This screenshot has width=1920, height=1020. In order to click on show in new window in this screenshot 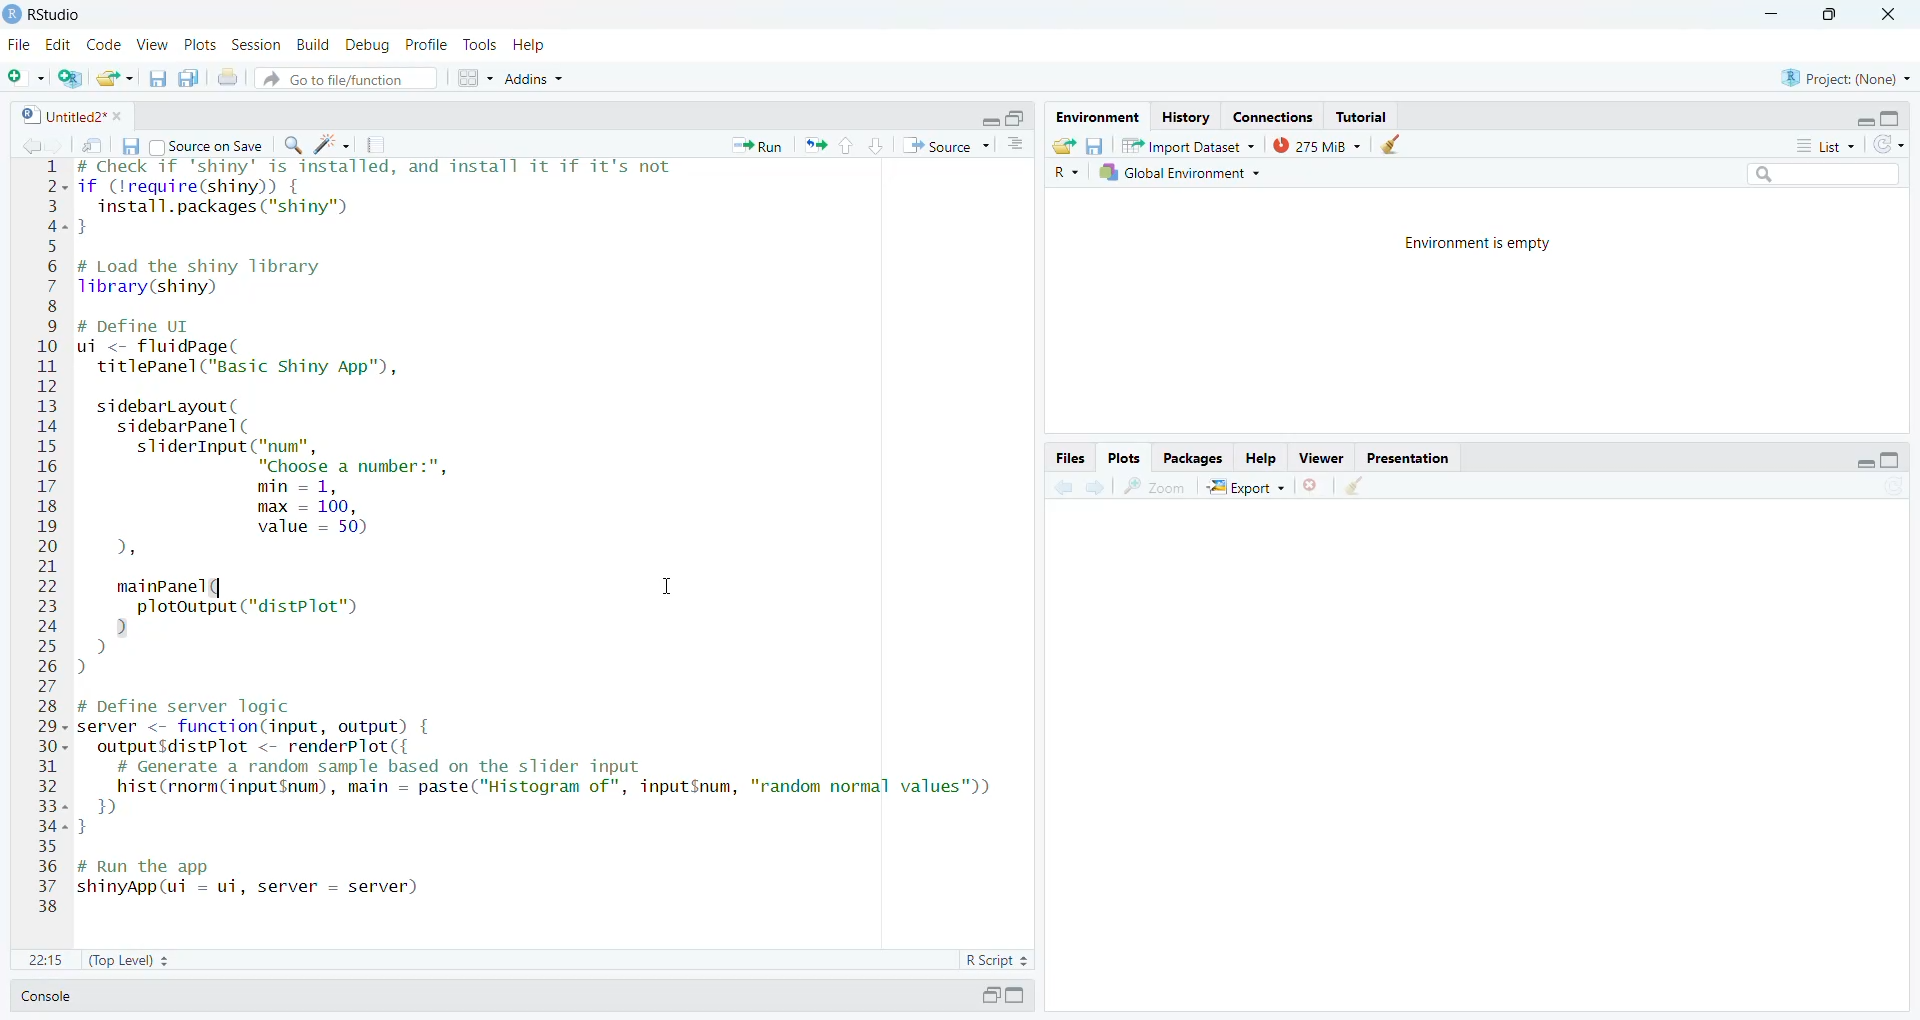, I will do `click(92, 146)`.